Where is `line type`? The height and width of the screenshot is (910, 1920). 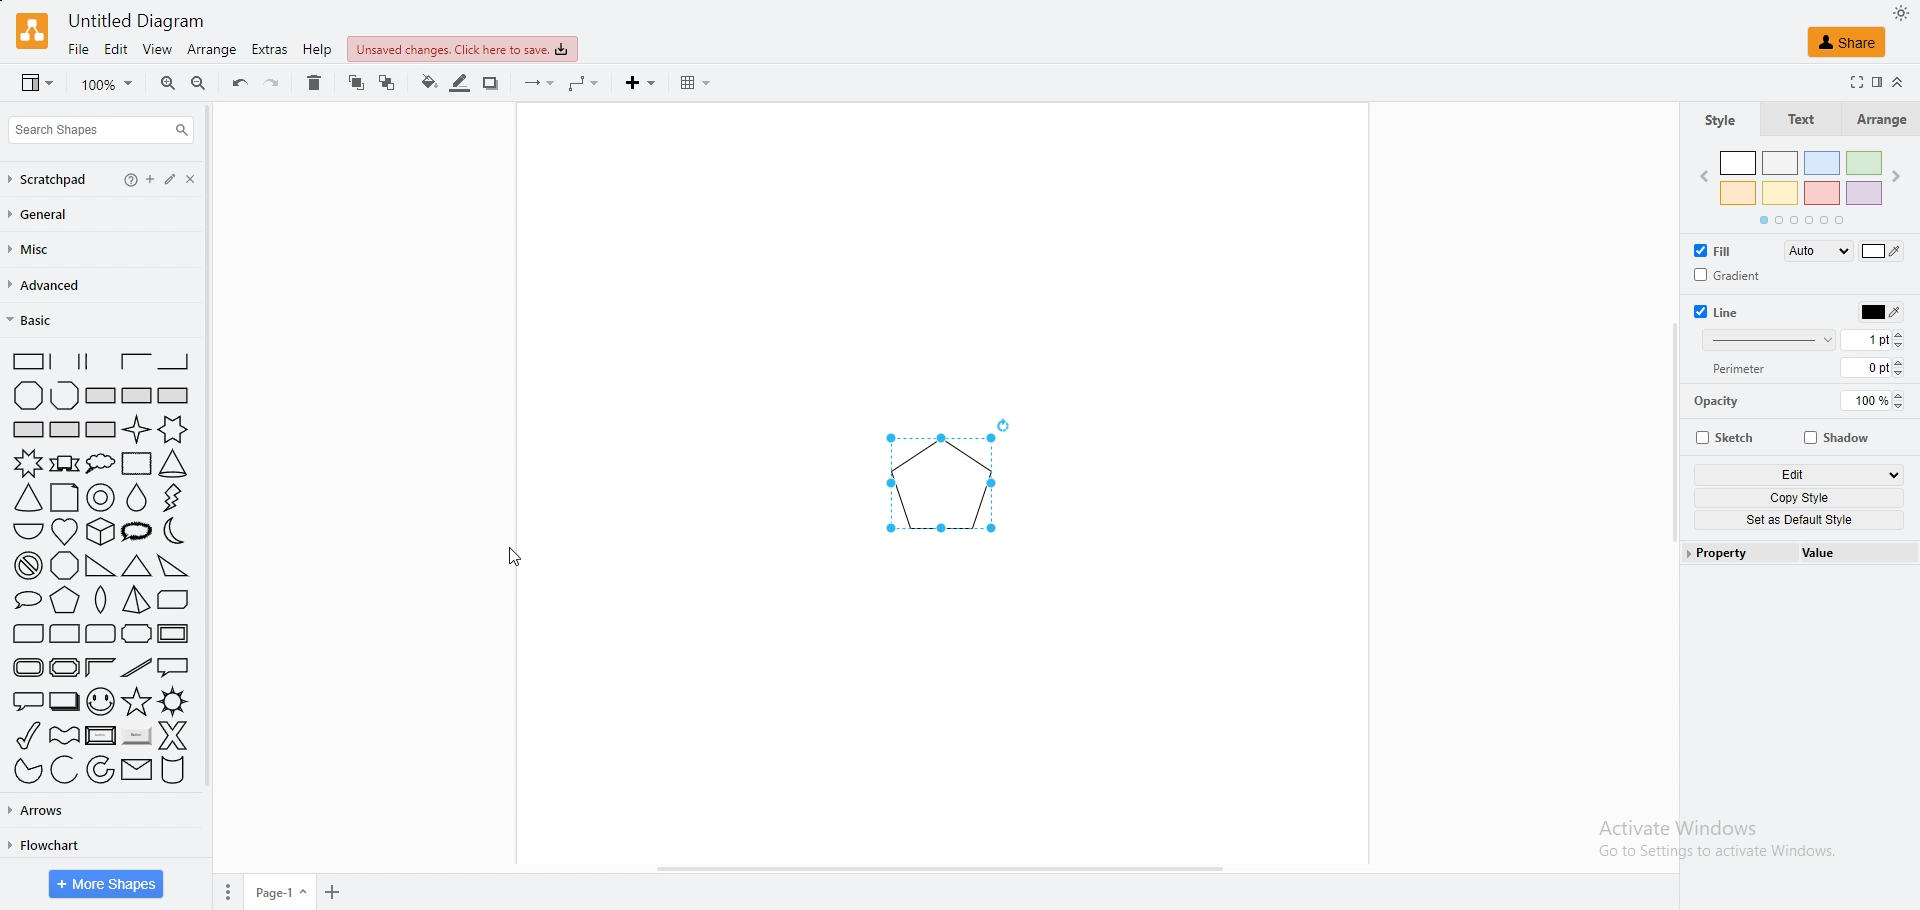
line type is located at coordinates (1767, 341).